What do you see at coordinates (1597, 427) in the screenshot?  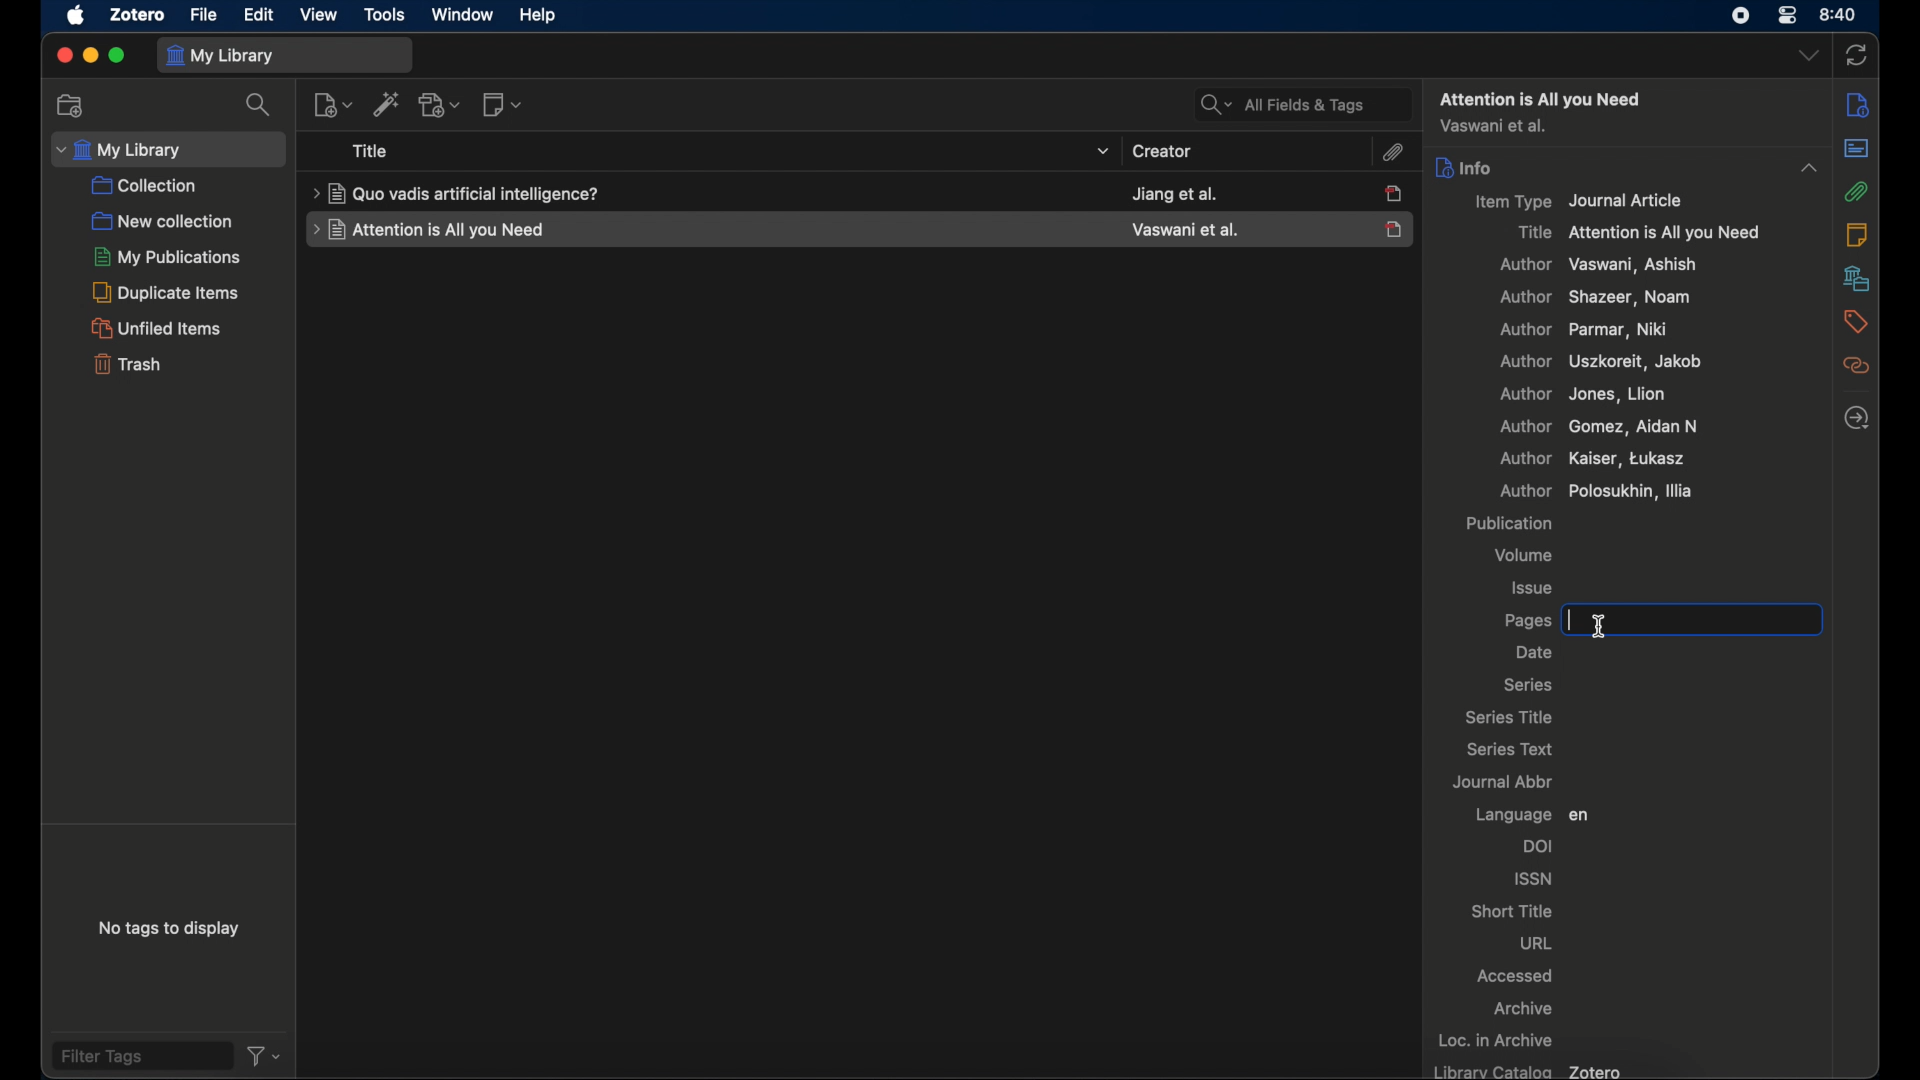 I see `author Gomez, Aidan n` at bounding box center [1597, 427].